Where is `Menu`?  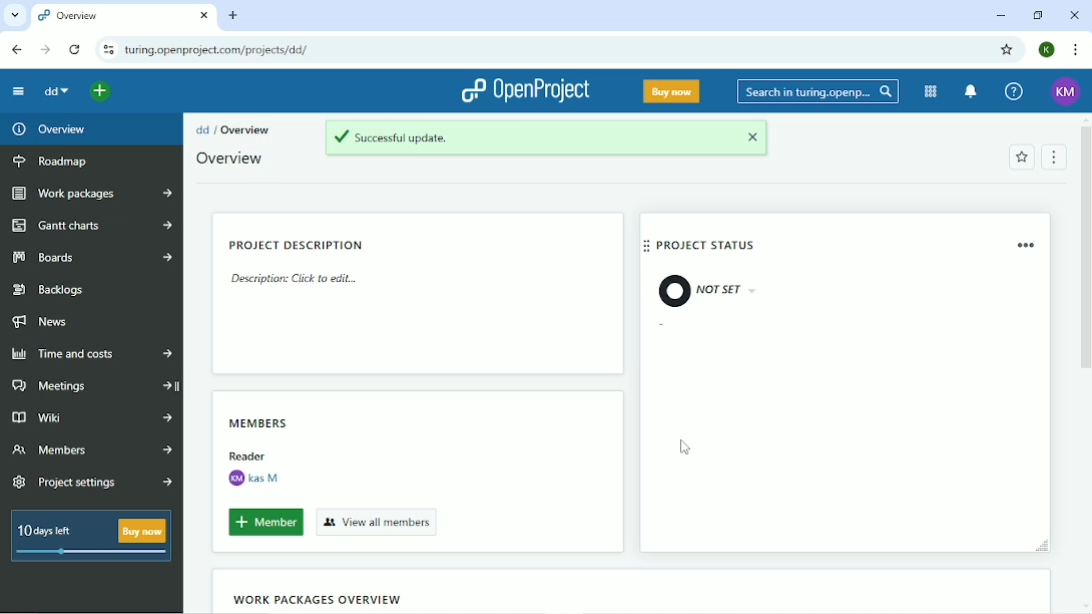
Menu is located at coordinates (1052, 158).